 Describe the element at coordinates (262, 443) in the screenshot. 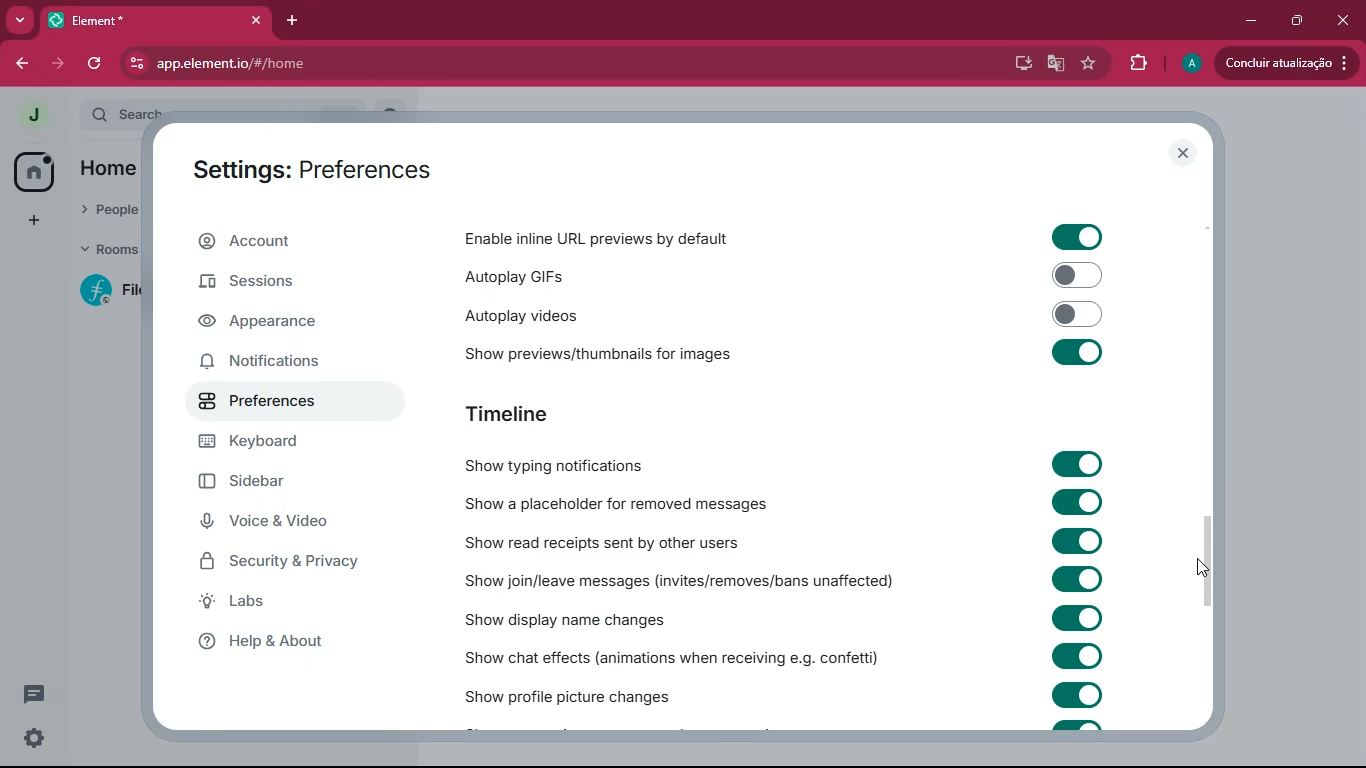

I see `keyboard` at that location.